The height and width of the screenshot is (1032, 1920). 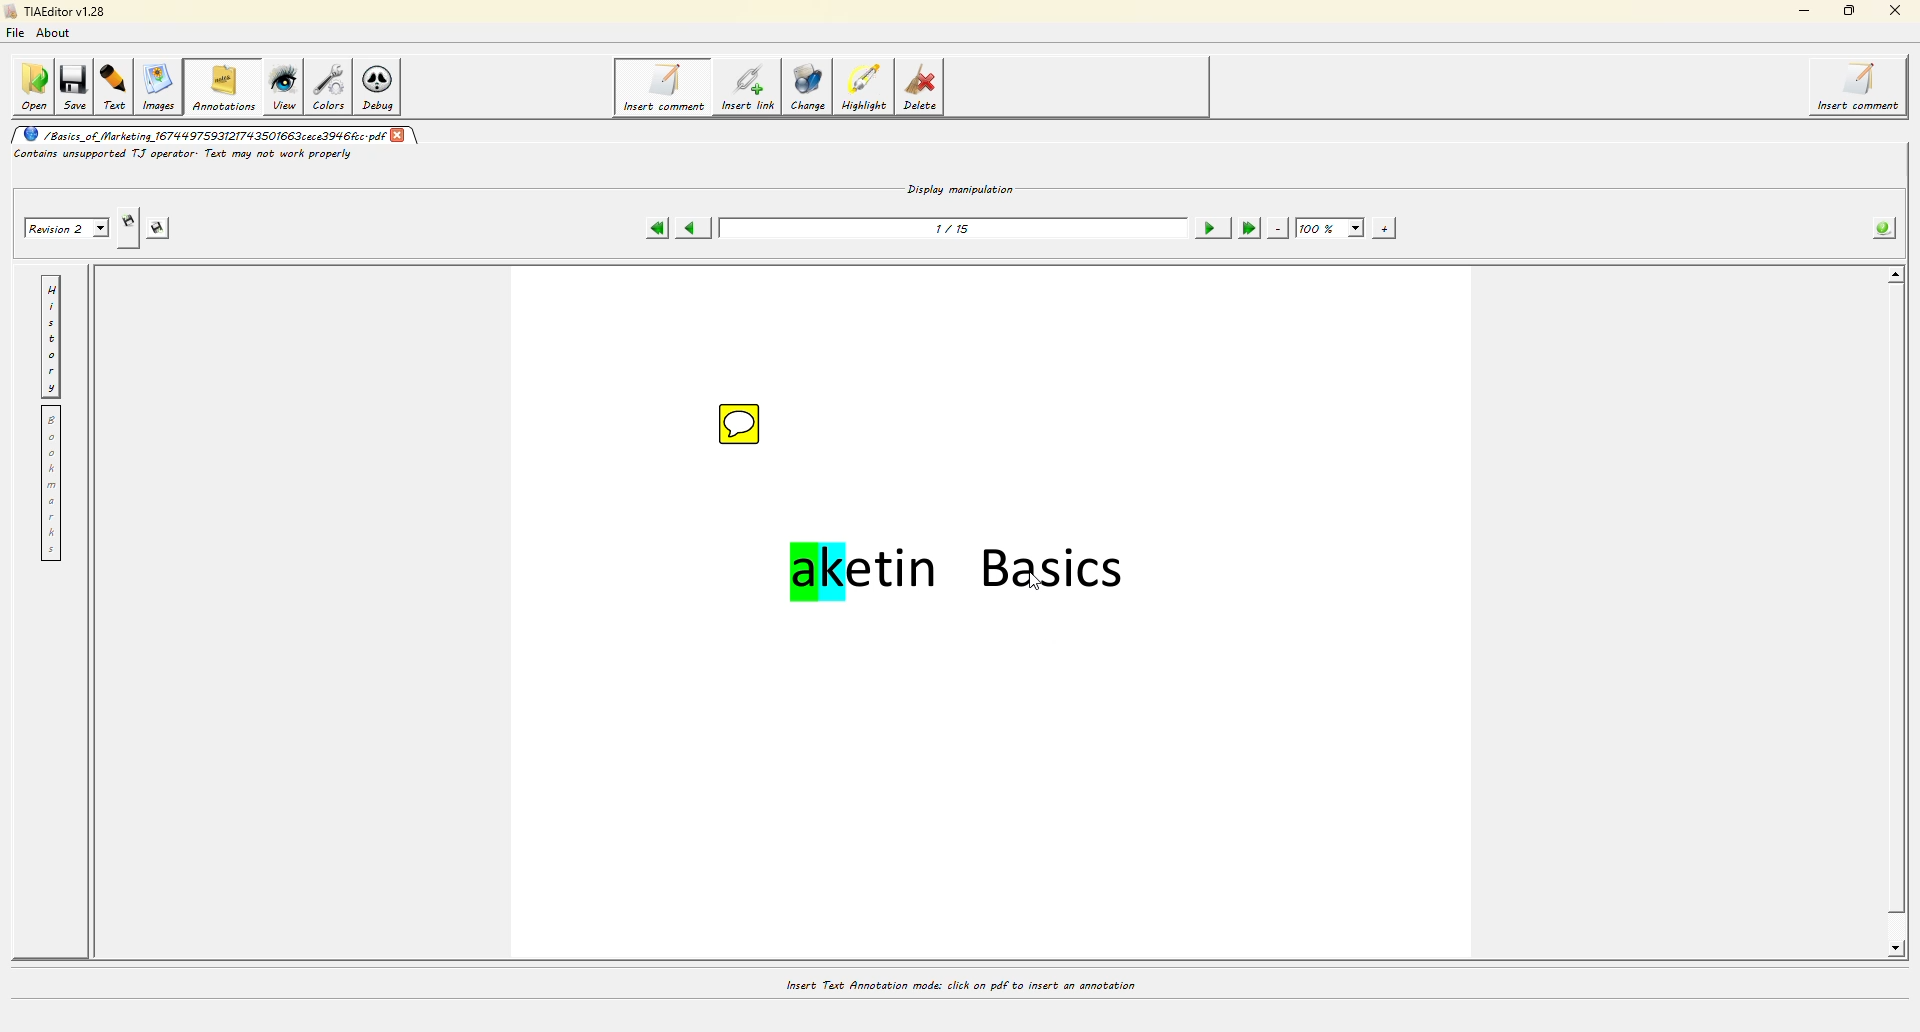 I want to click on aketin Basics, so click(x=957, y=570).